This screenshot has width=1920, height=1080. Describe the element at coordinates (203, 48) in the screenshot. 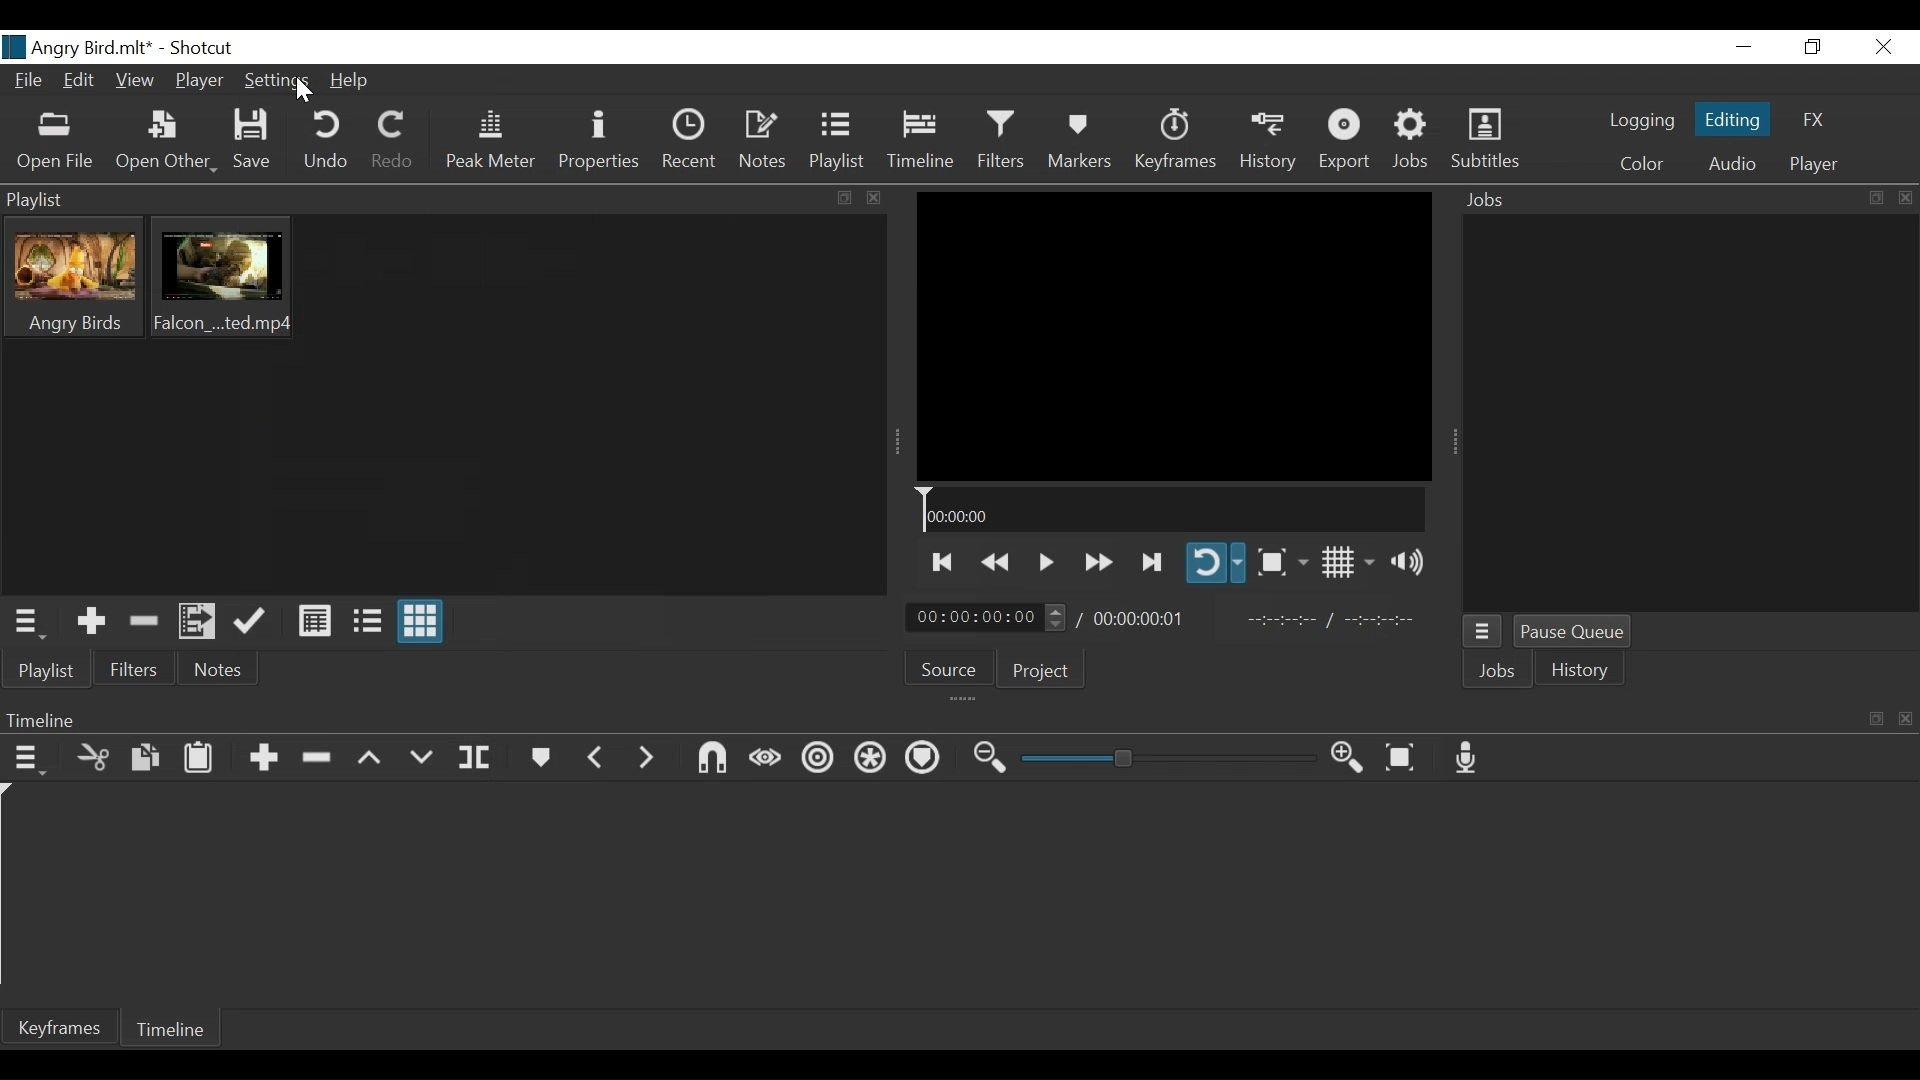

I see `Shotcut` at that location.